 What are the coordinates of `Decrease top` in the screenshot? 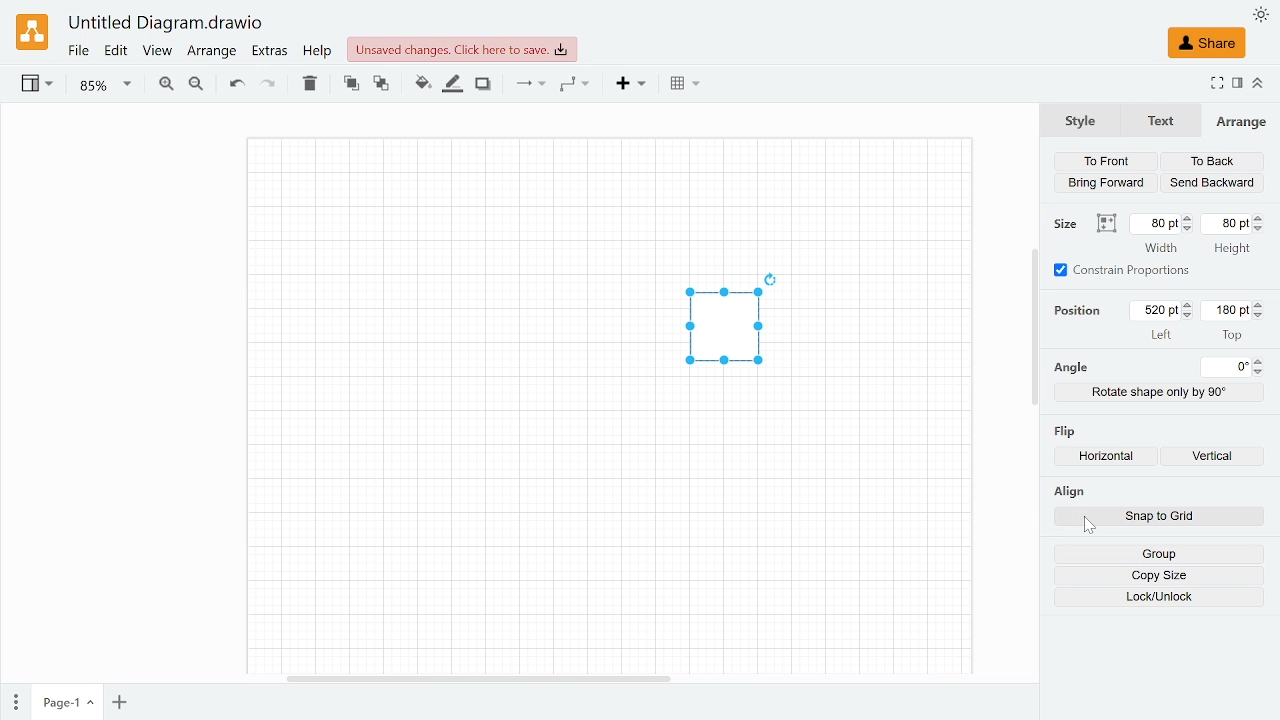 It's located at (1261, 316).